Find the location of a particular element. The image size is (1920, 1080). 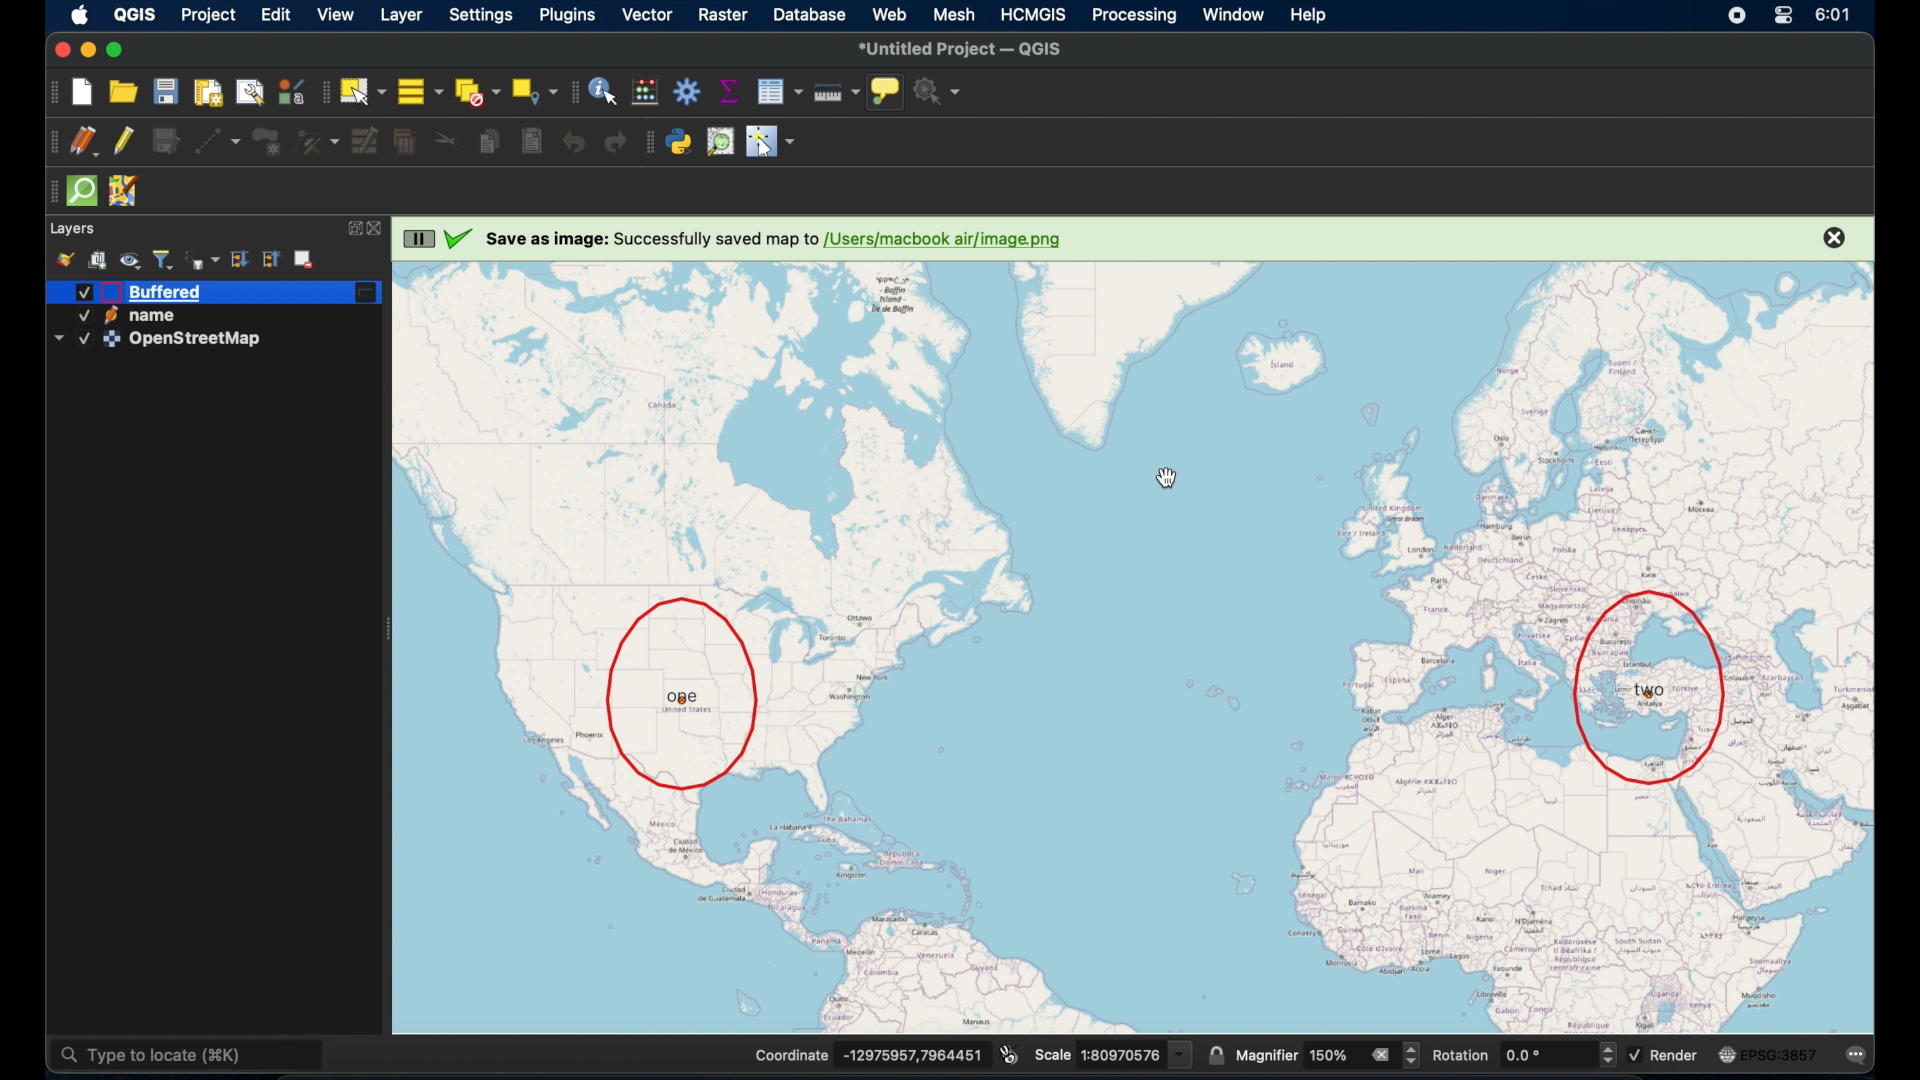

icon is located at coordinates (1726, 1055).